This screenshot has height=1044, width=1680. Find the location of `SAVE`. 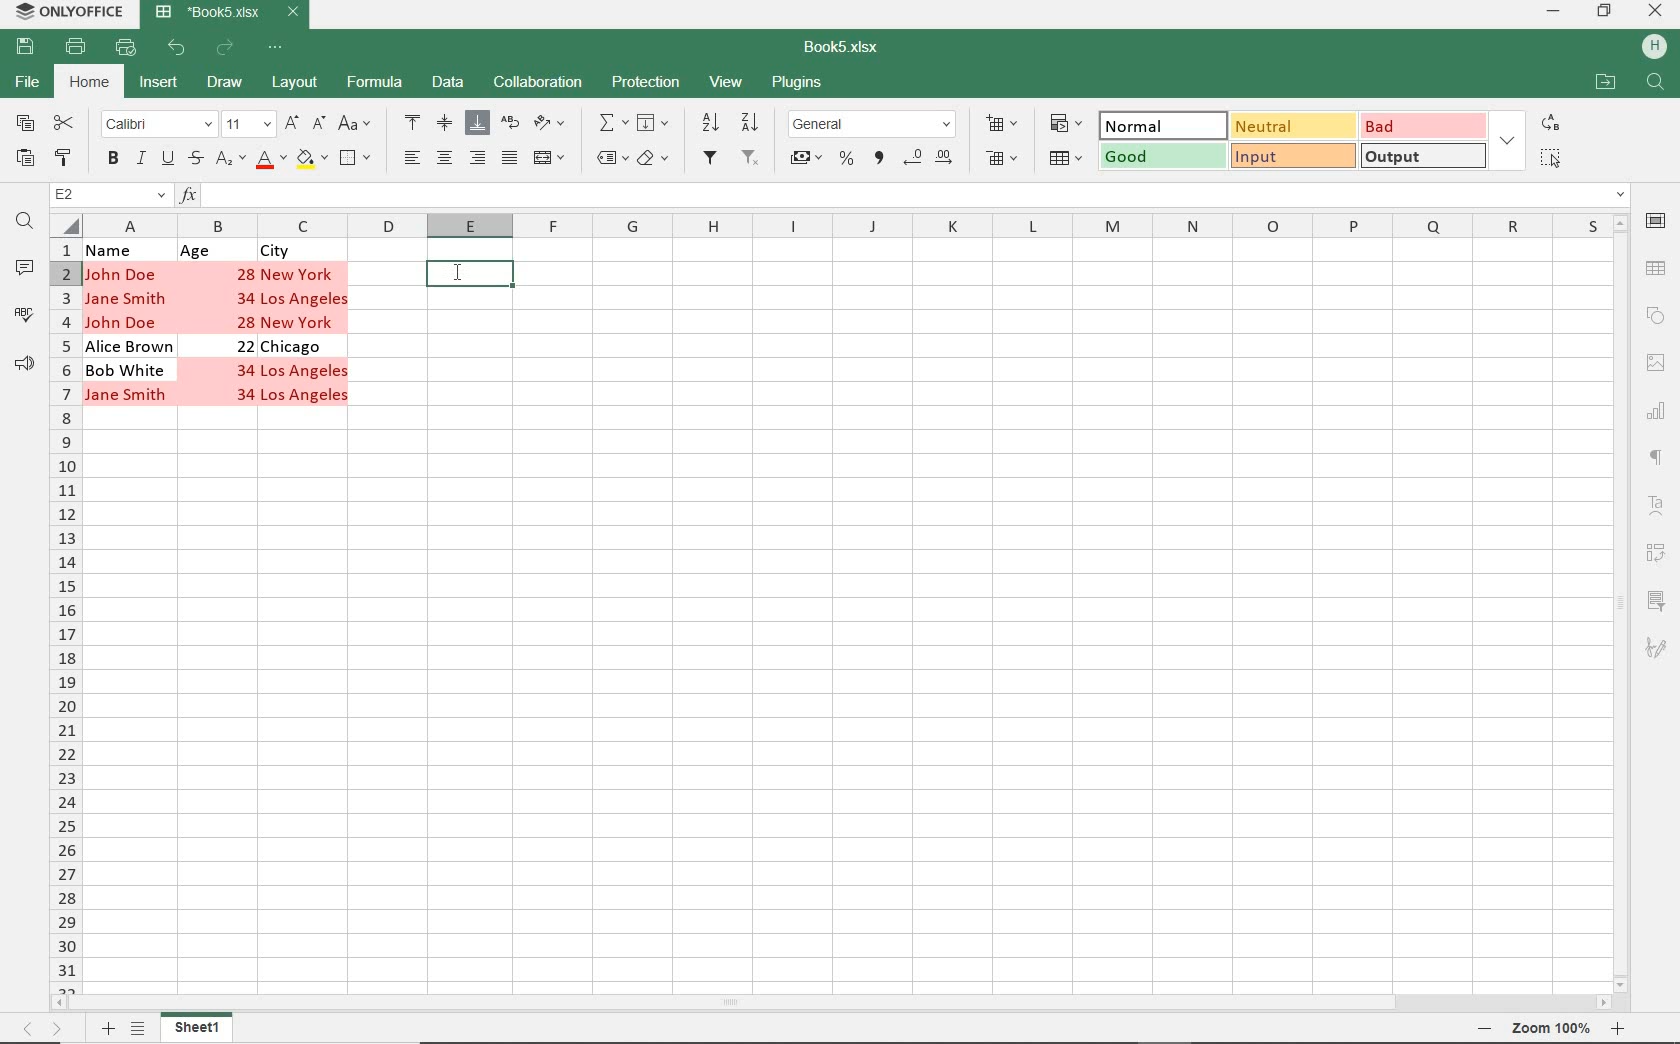

SAVE is located at coordinates (24, 47).